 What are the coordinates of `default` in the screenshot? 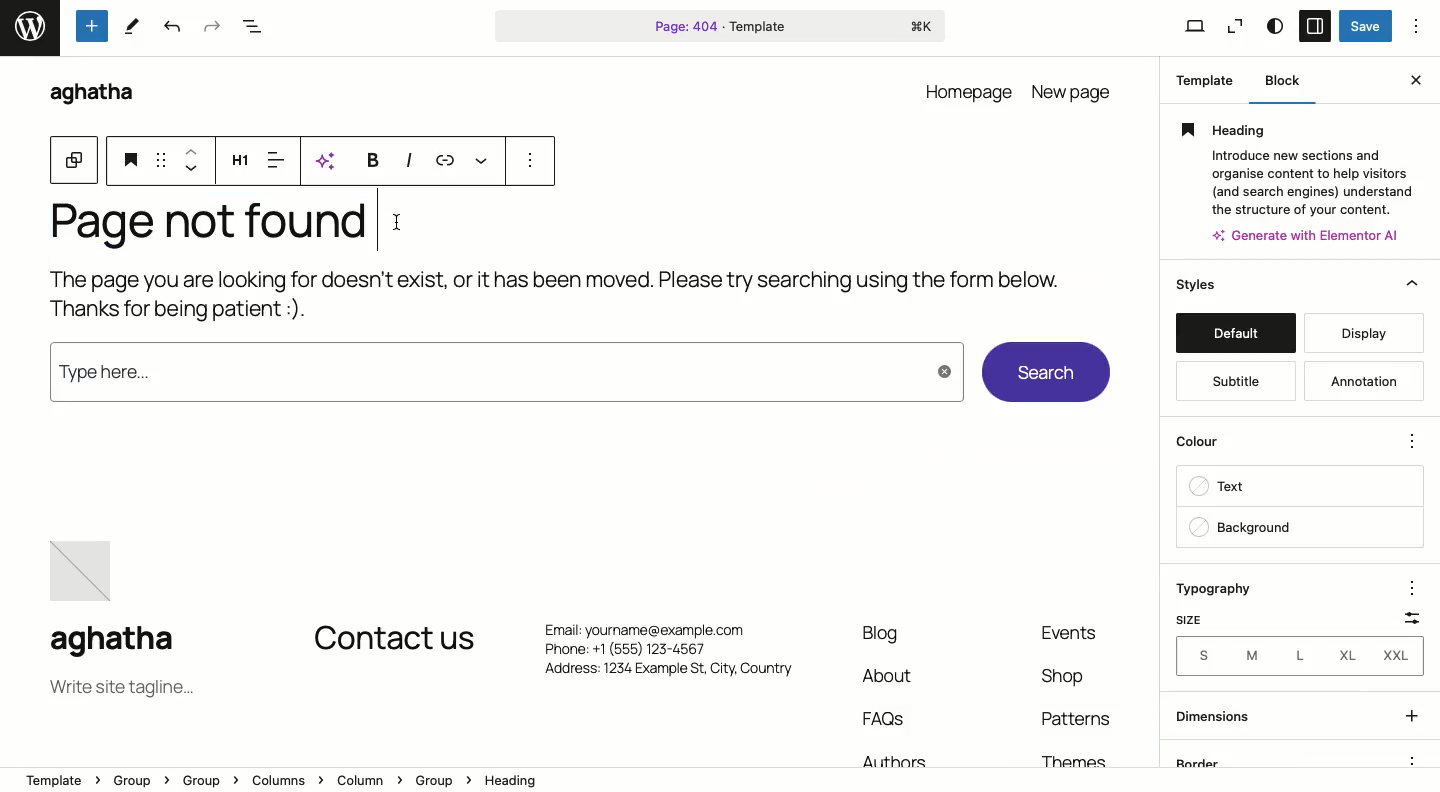 It's located at (1231, 330).